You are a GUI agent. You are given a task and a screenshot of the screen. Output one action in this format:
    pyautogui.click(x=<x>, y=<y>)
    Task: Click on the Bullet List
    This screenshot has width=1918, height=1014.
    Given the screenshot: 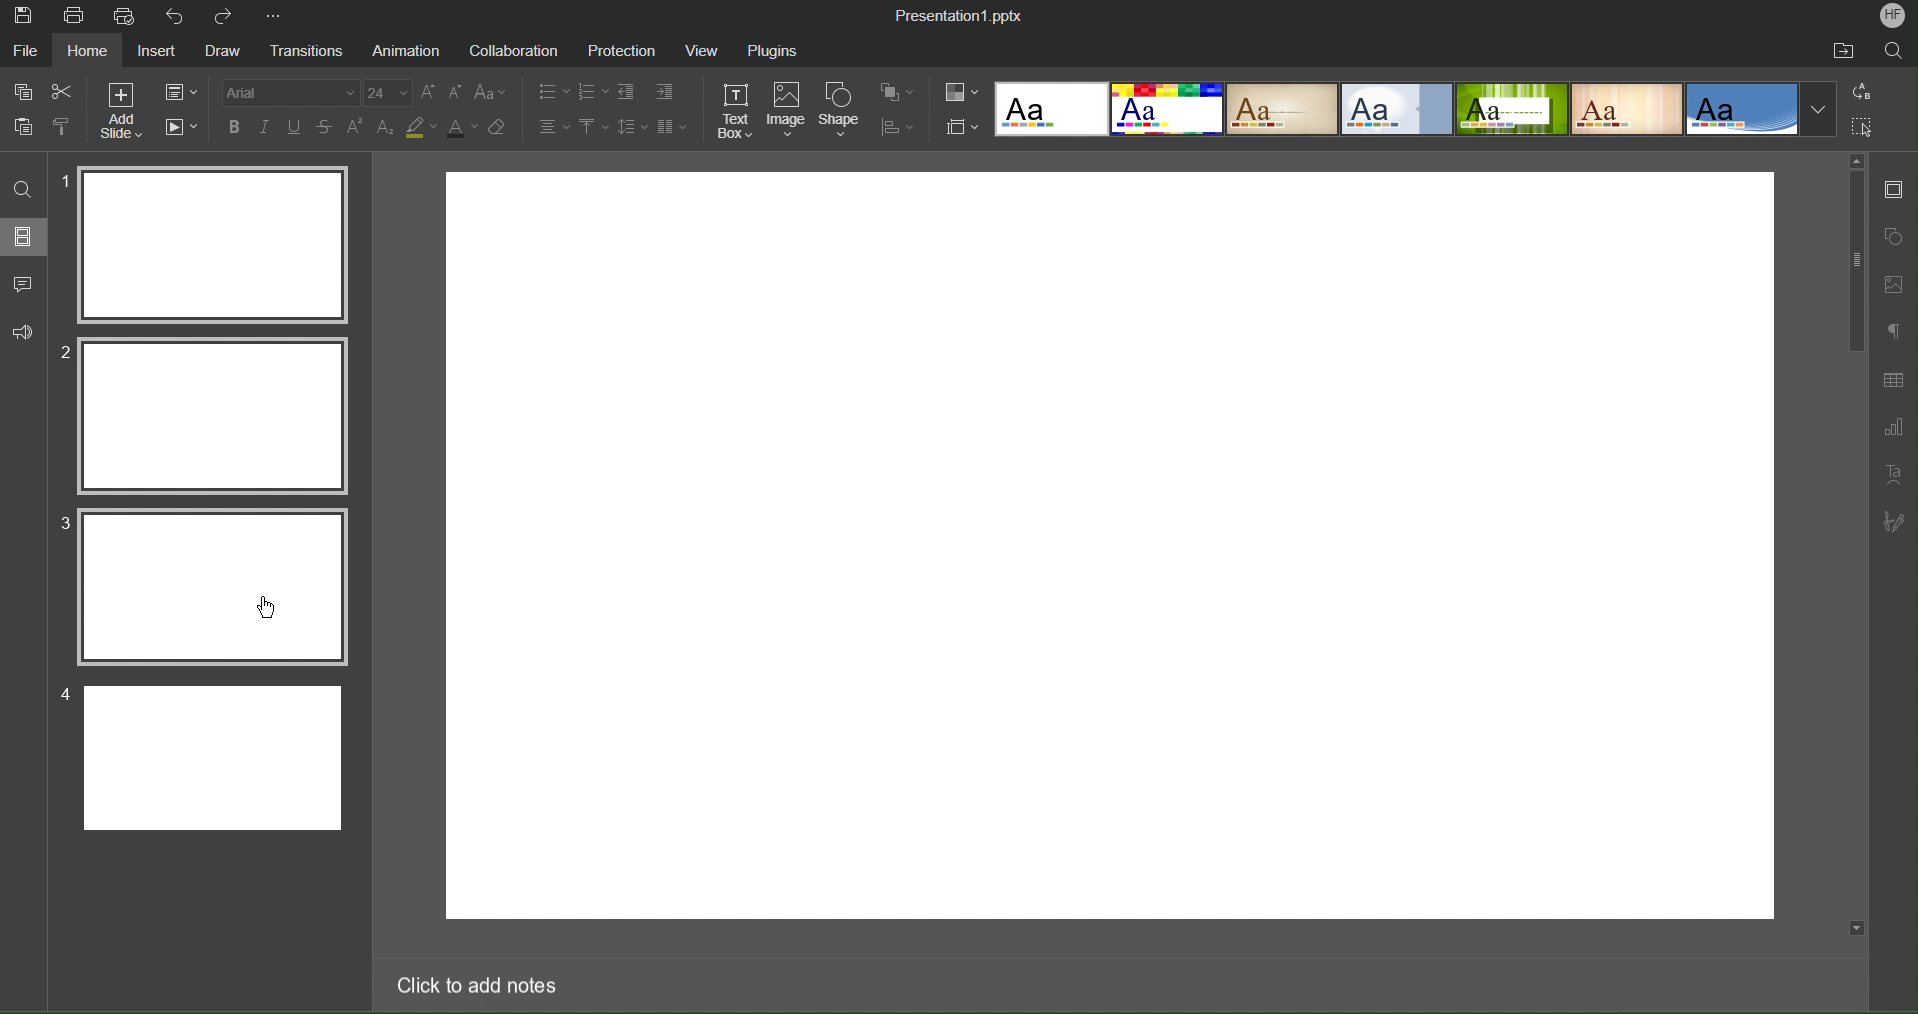 What is the action you would take?
    pyautogui.click(x=554, y=90)
    